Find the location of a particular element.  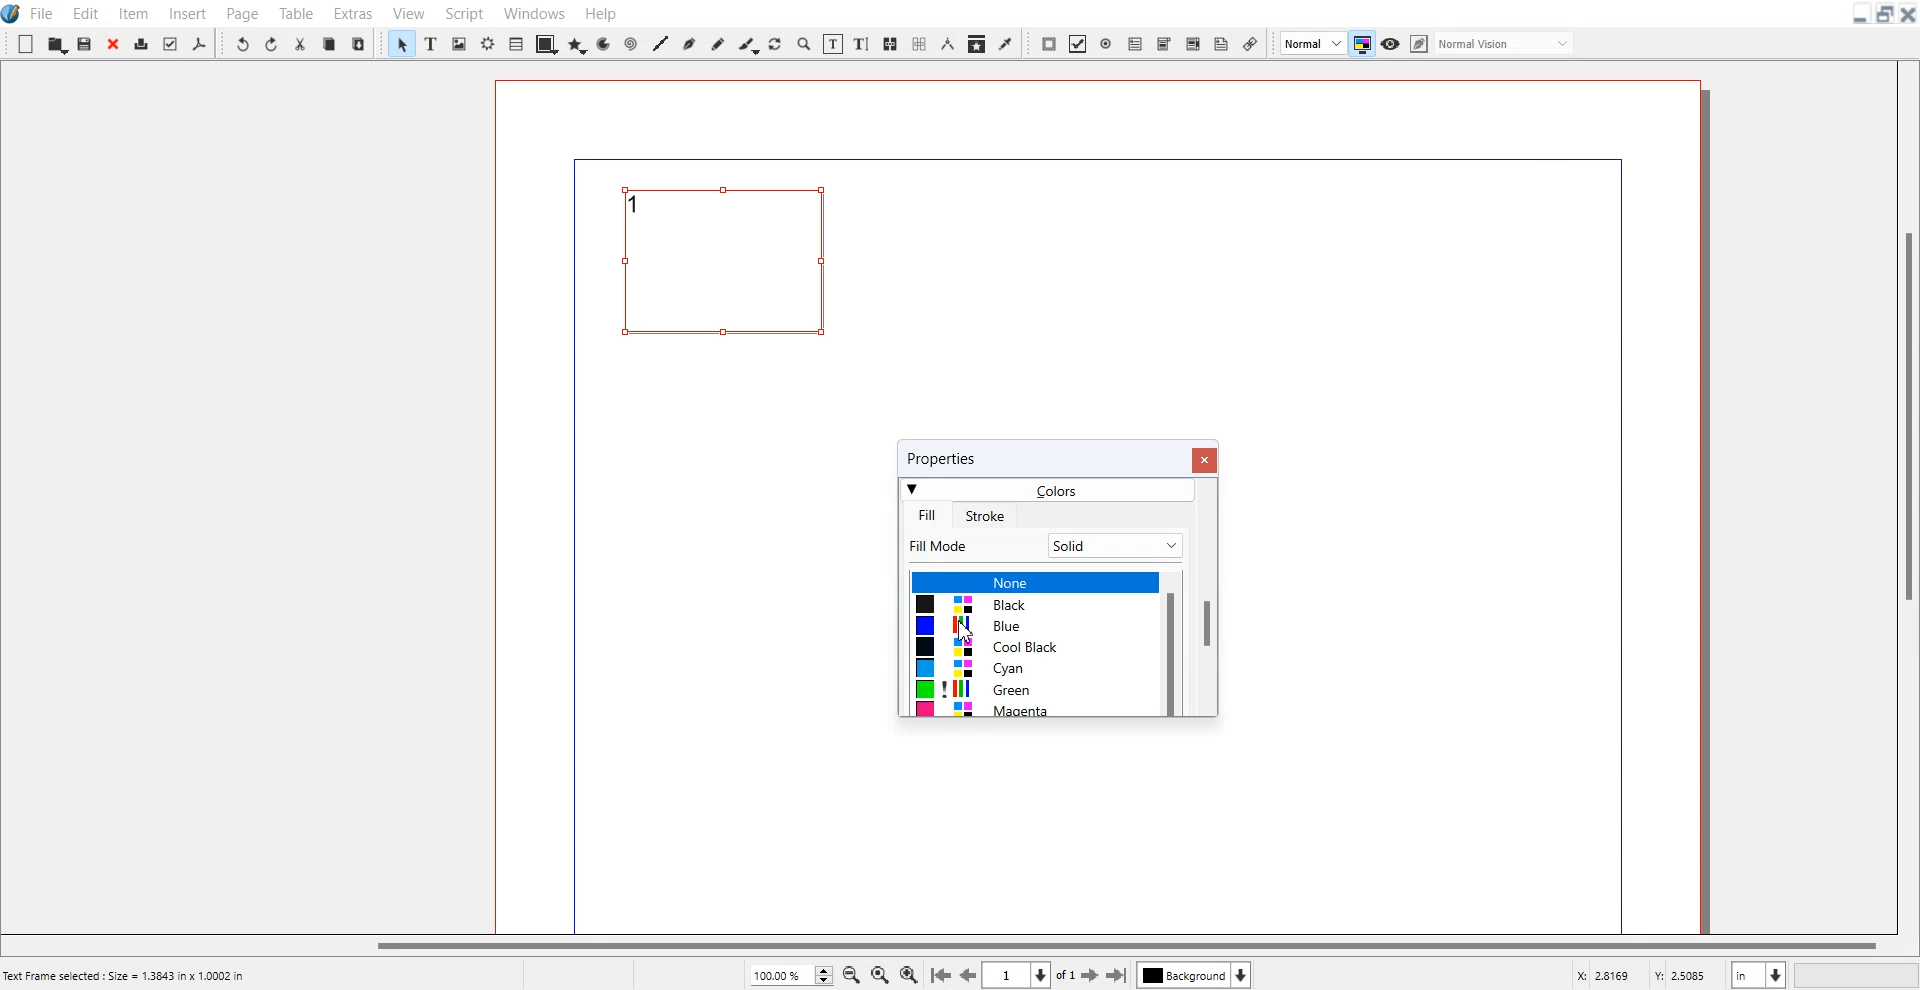

Copy is located at coordinates (329, 42).